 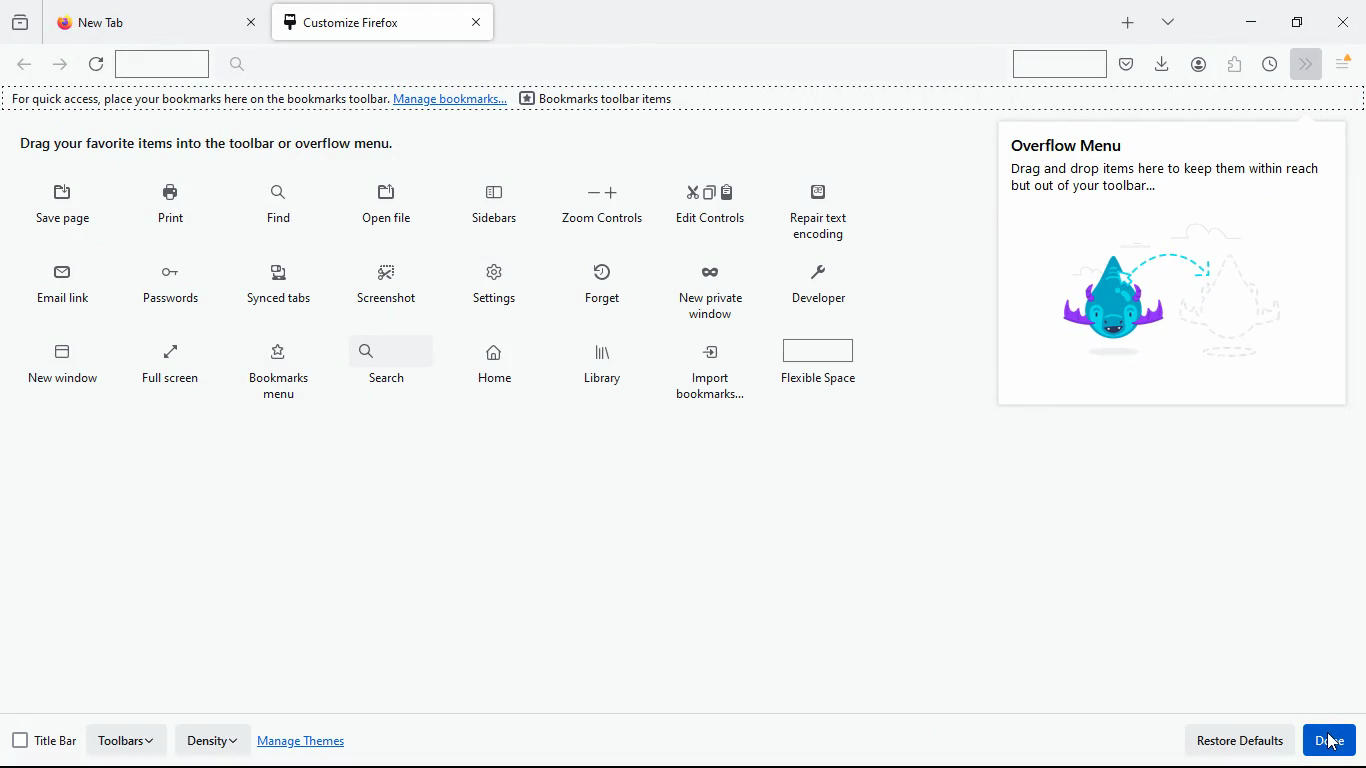 What do you see at coordinates (496, 370) in the screenshot?
I see `search` at bounding box center [496, 370].